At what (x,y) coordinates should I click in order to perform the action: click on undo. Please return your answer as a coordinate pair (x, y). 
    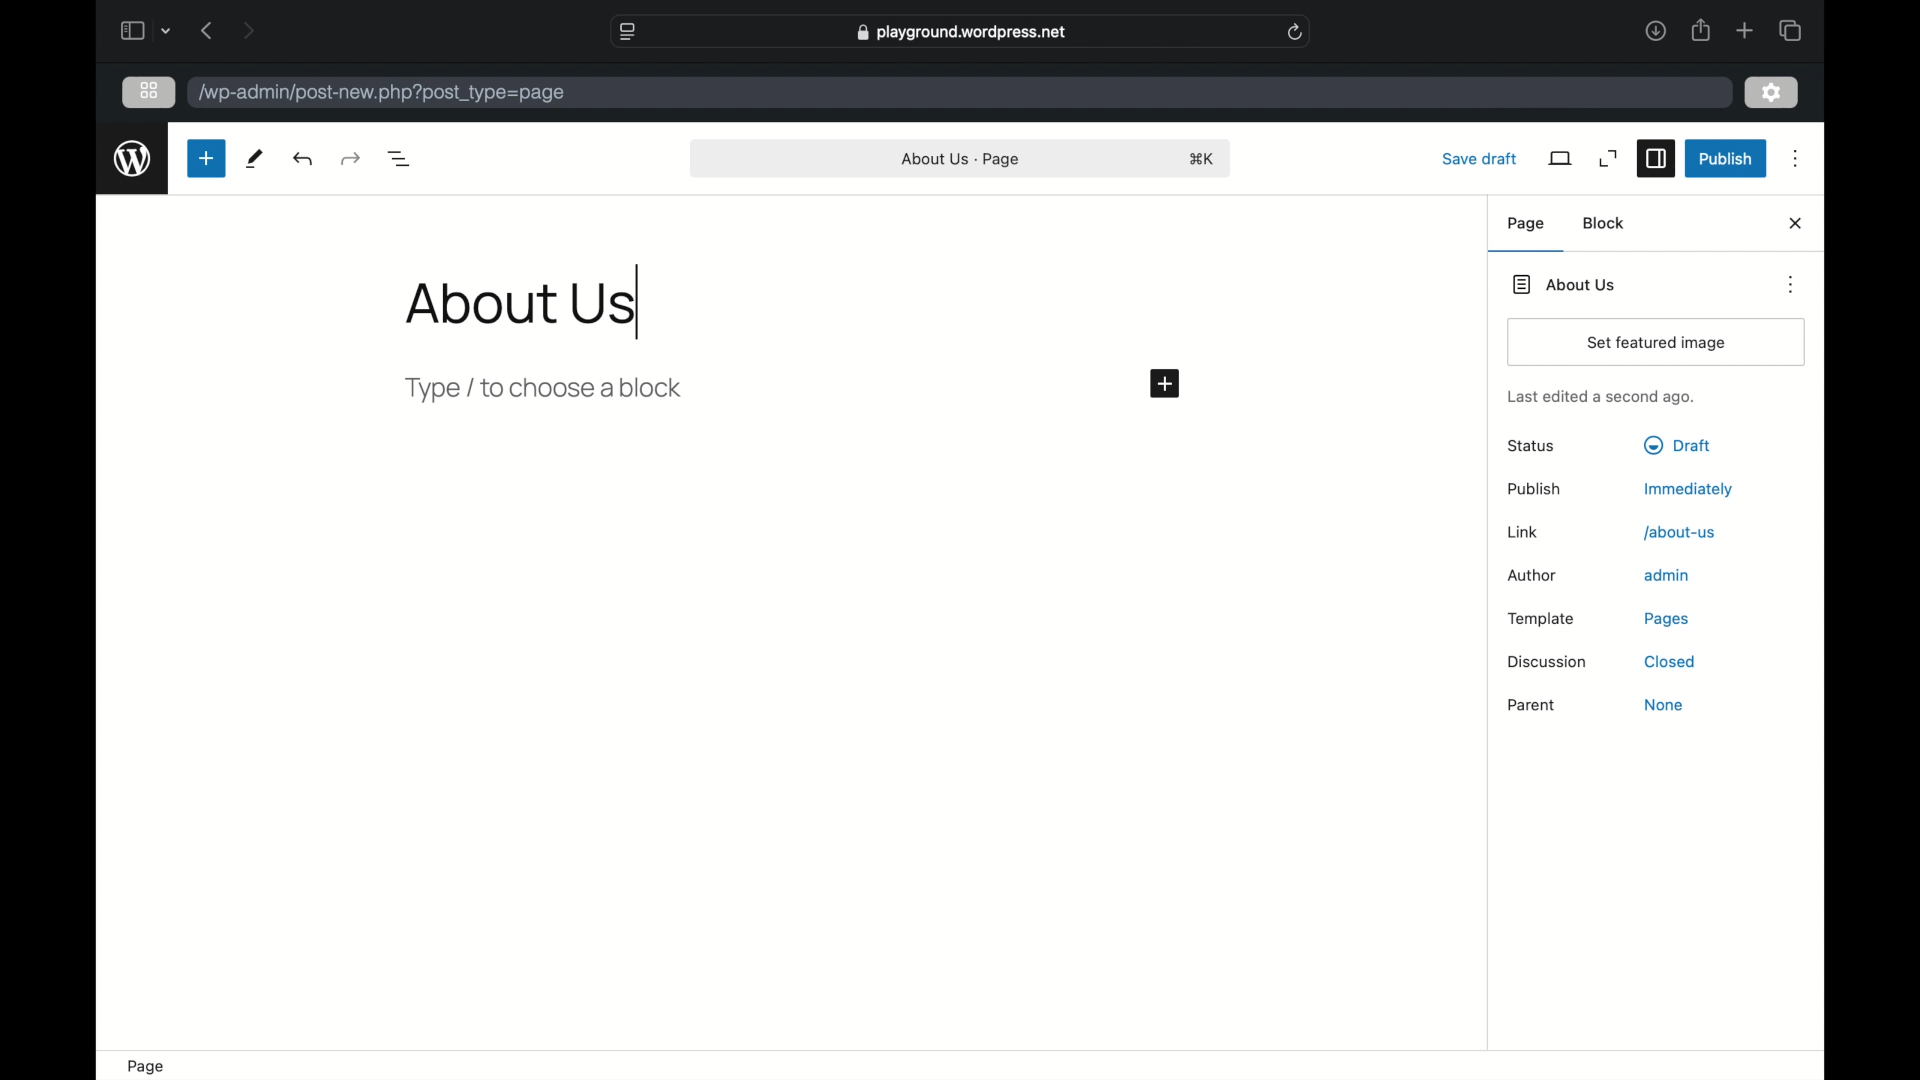
    Looking at the image, I should click on (350, 159).